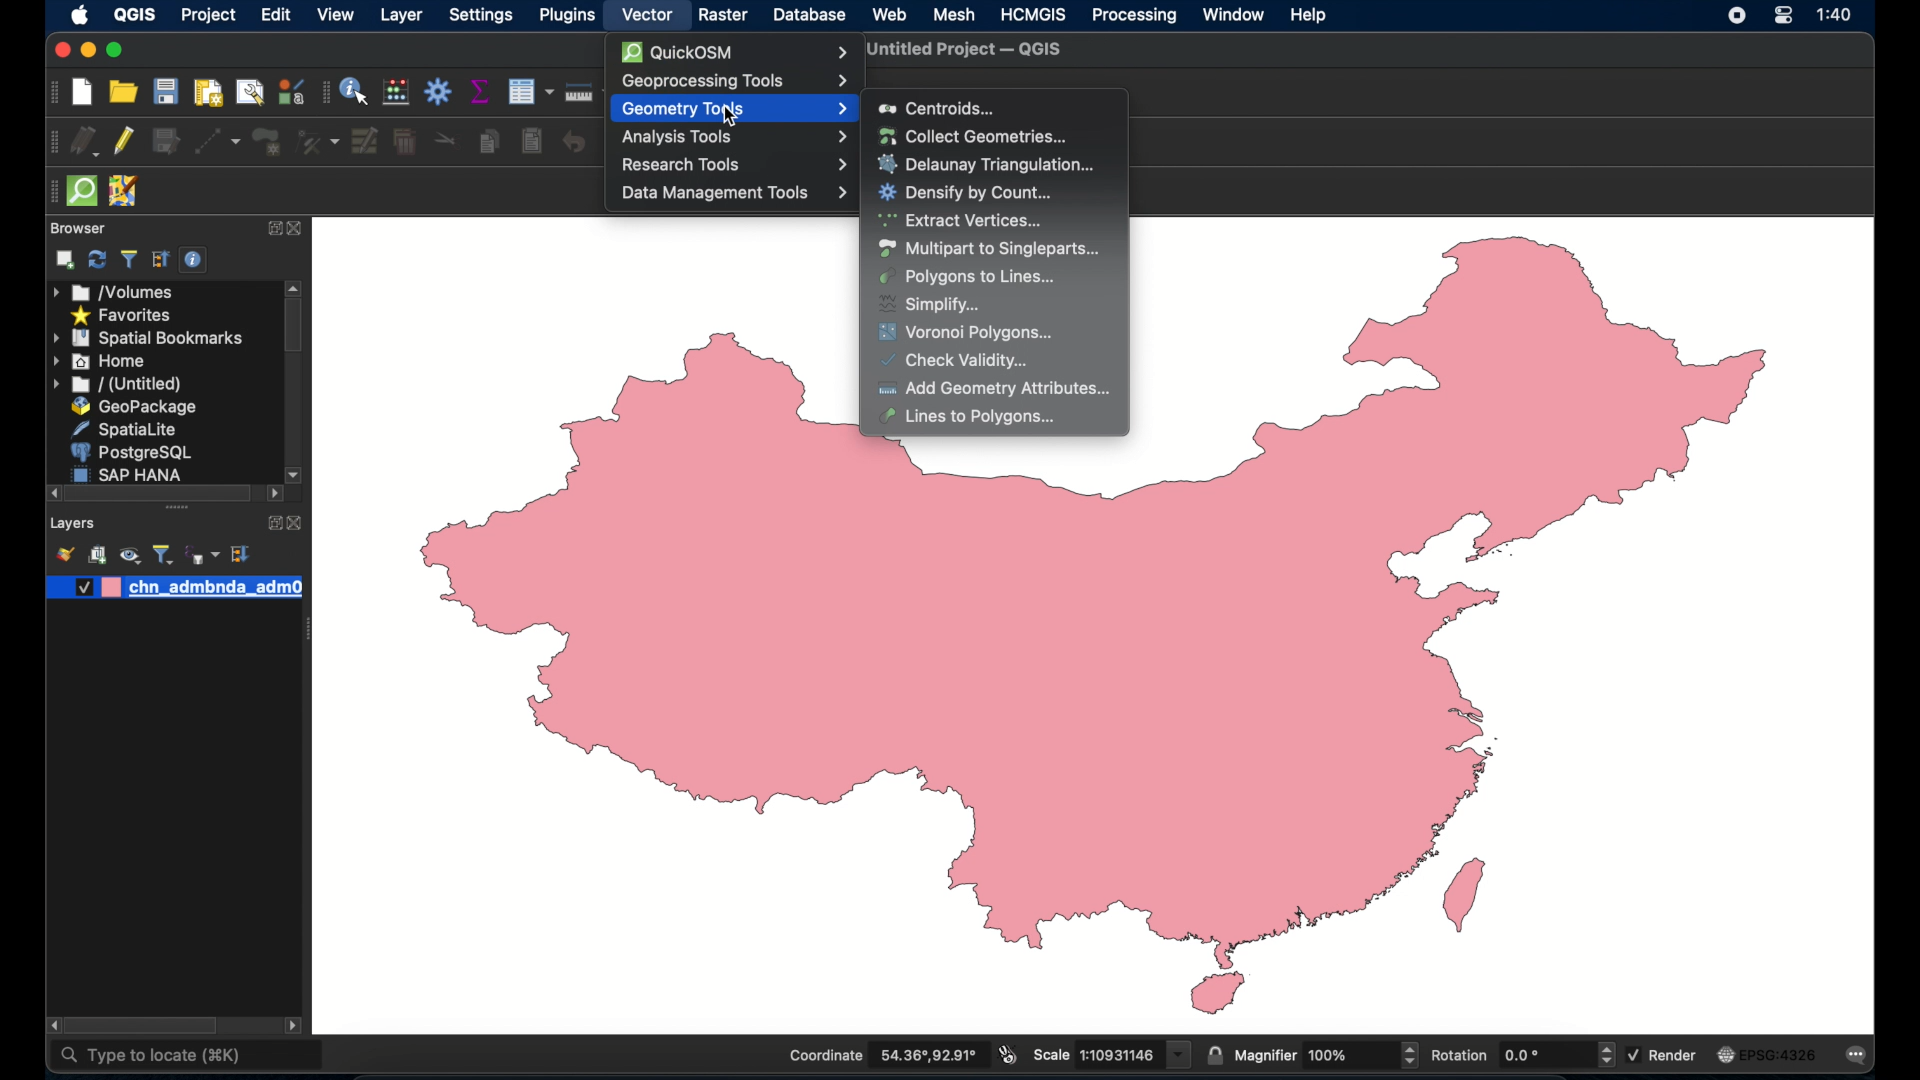  I want to click on spatiallite, so click(122, 429).